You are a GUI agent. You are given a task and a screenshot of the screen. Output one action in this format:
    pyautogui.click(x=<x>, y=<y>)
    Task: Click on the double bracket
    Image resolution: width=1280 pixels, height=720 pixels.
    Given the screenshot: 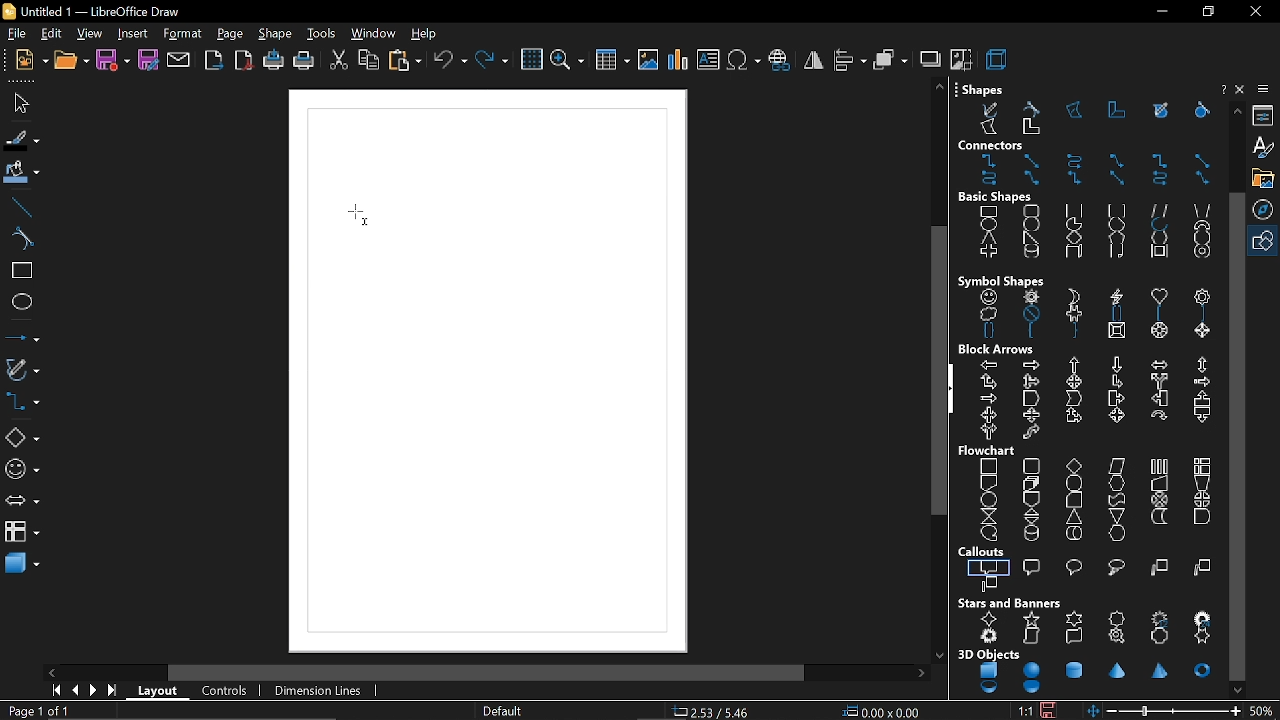 What is the action you would take?
    pyautogui.click(x=1116, y=316)
    